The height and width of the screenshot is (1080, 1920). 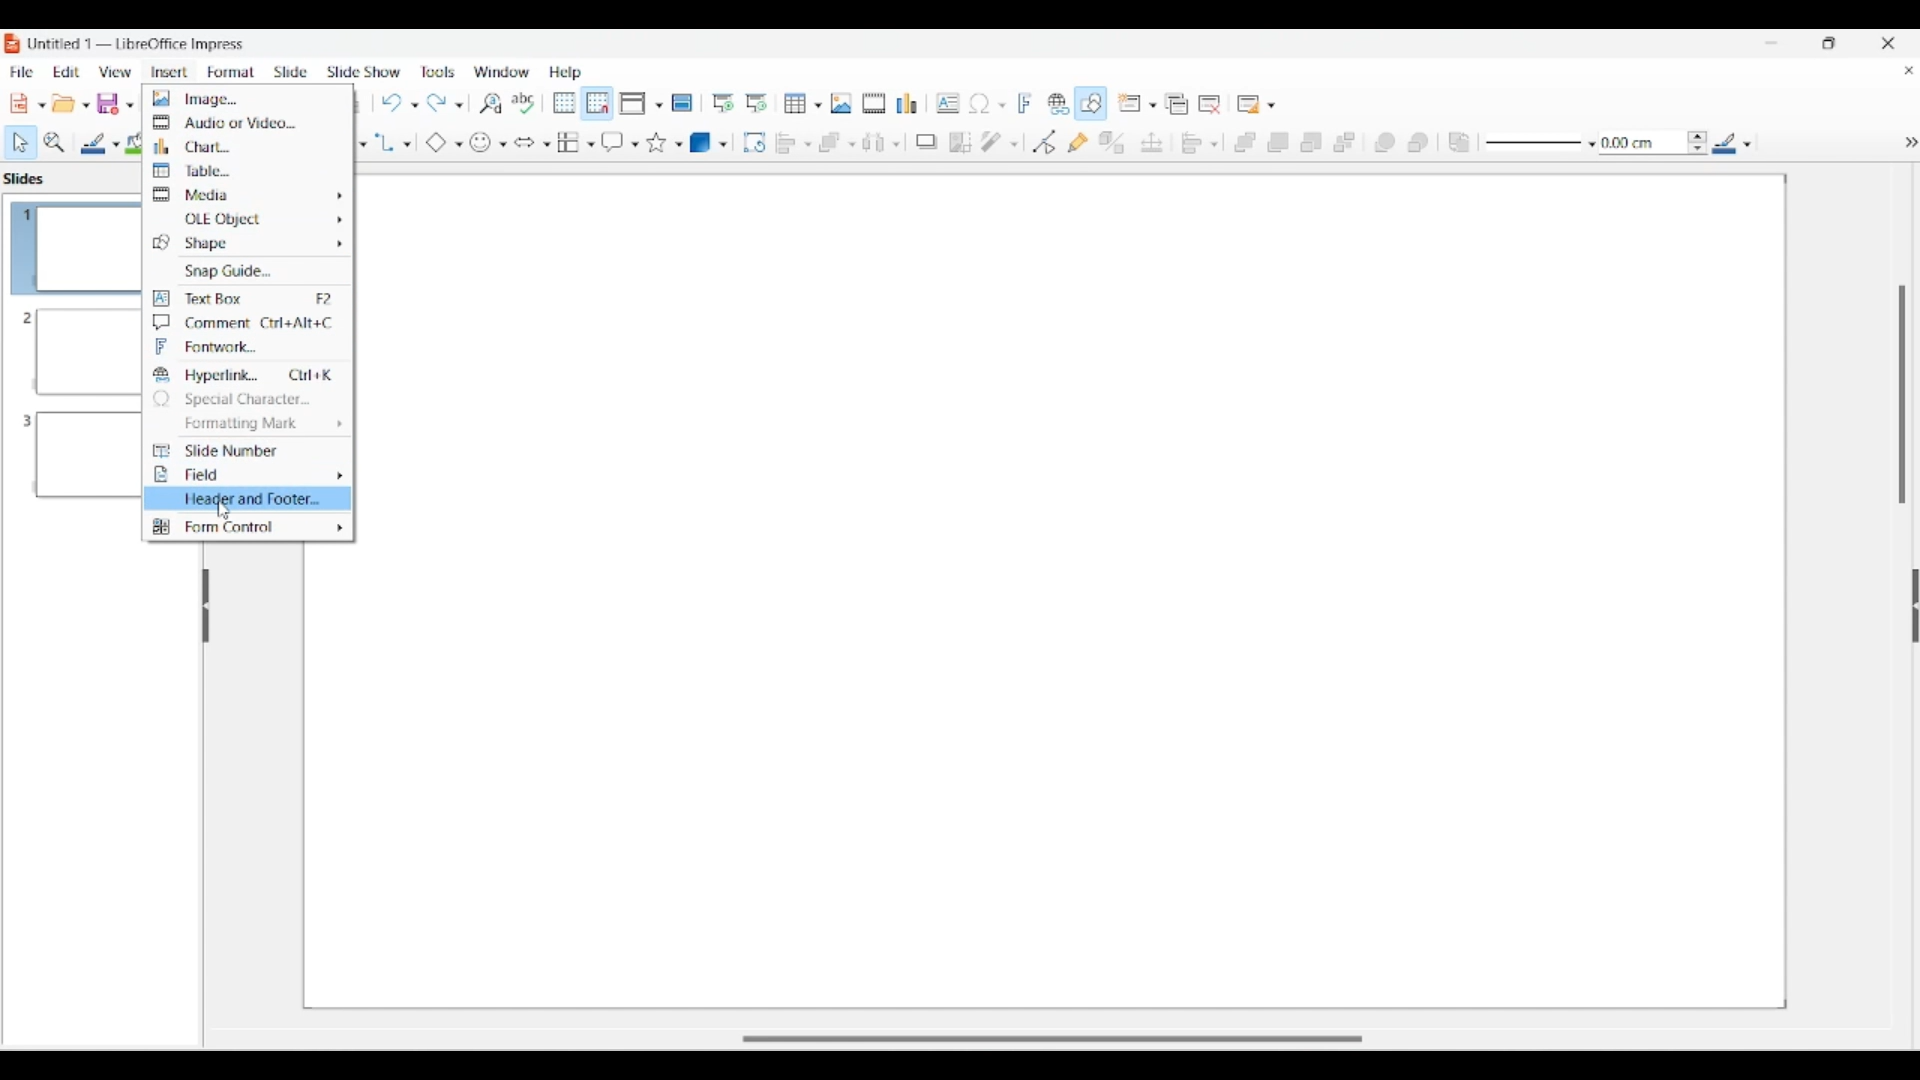 What do you see at coordinates (247, 298) in the screenshot?
I see `Text box` at bounding box center [247, 298].